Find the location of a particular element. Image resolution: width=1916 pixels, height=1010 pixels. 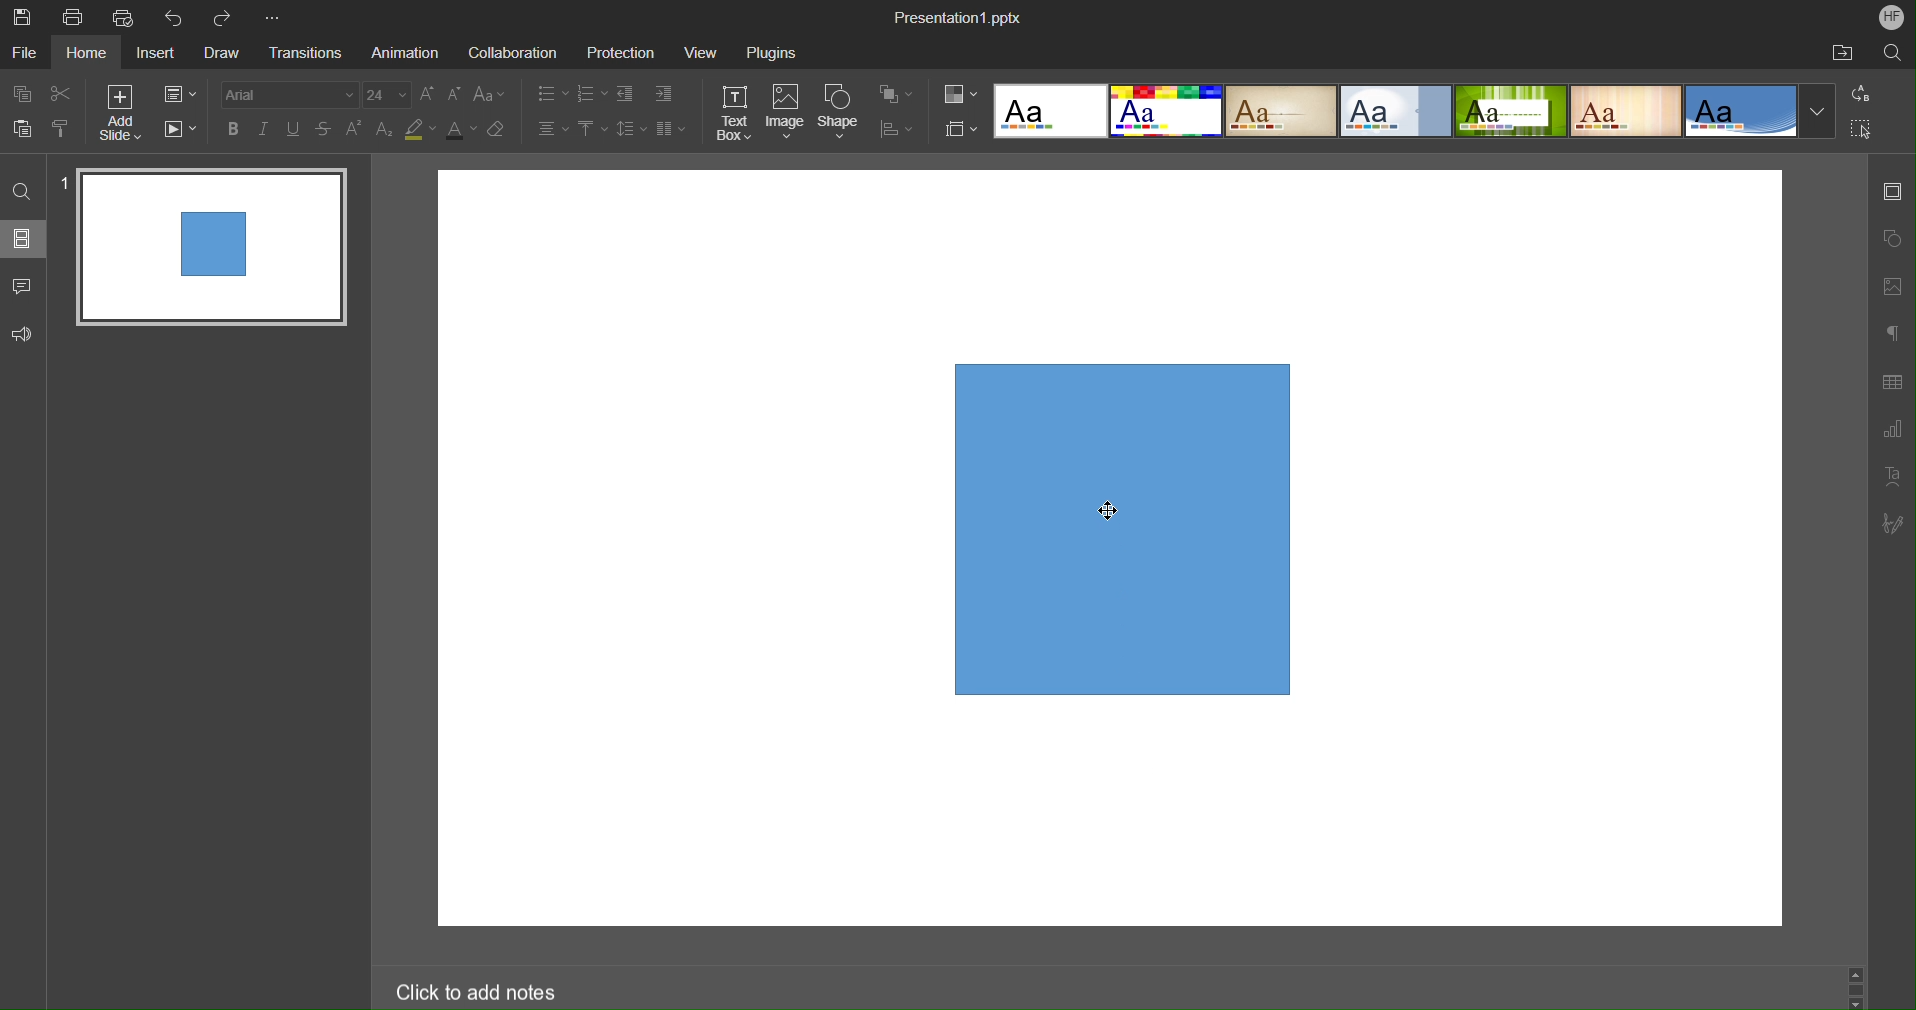

Slide Size is located at coordinates (959, 128).